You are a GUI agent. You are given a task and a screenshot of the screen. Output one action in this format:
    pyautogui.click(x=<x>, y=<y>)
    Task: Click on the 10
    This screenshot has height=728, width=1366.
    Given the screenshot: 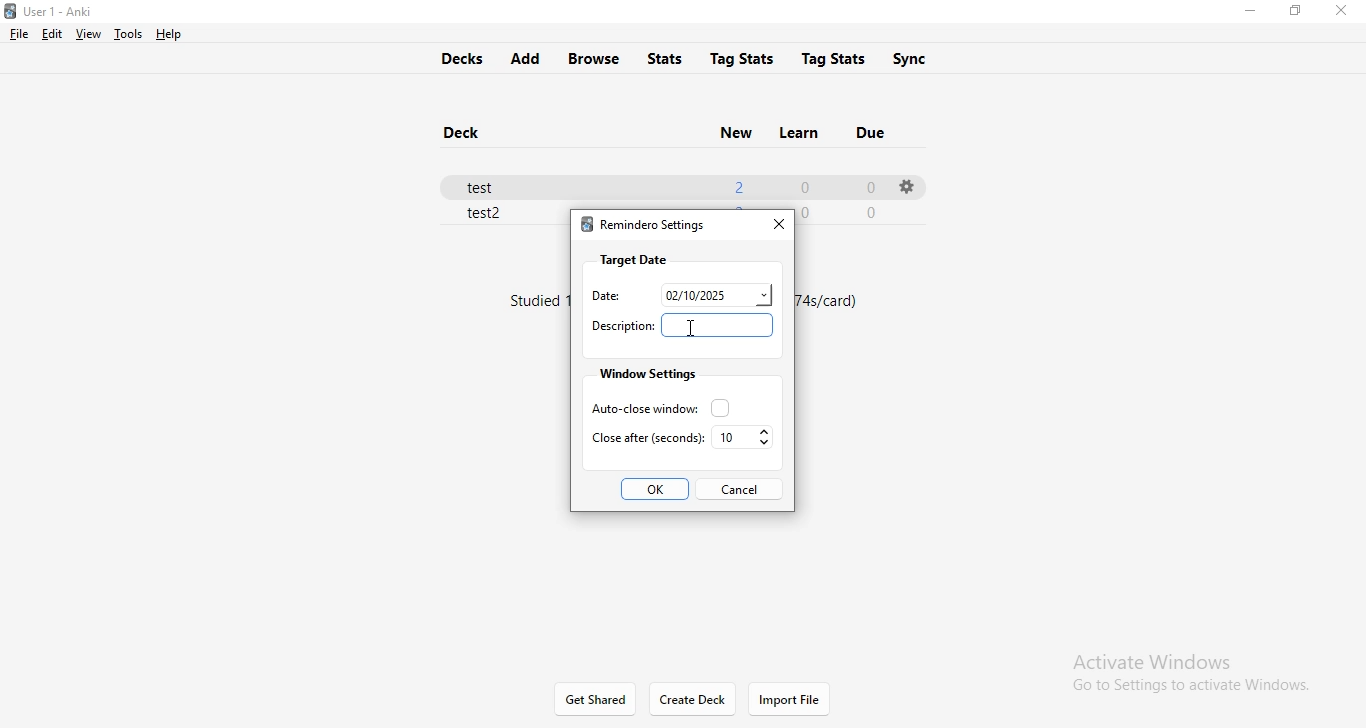 What is the action you would take?
    pyautogui.click(x=744, y=438)
    